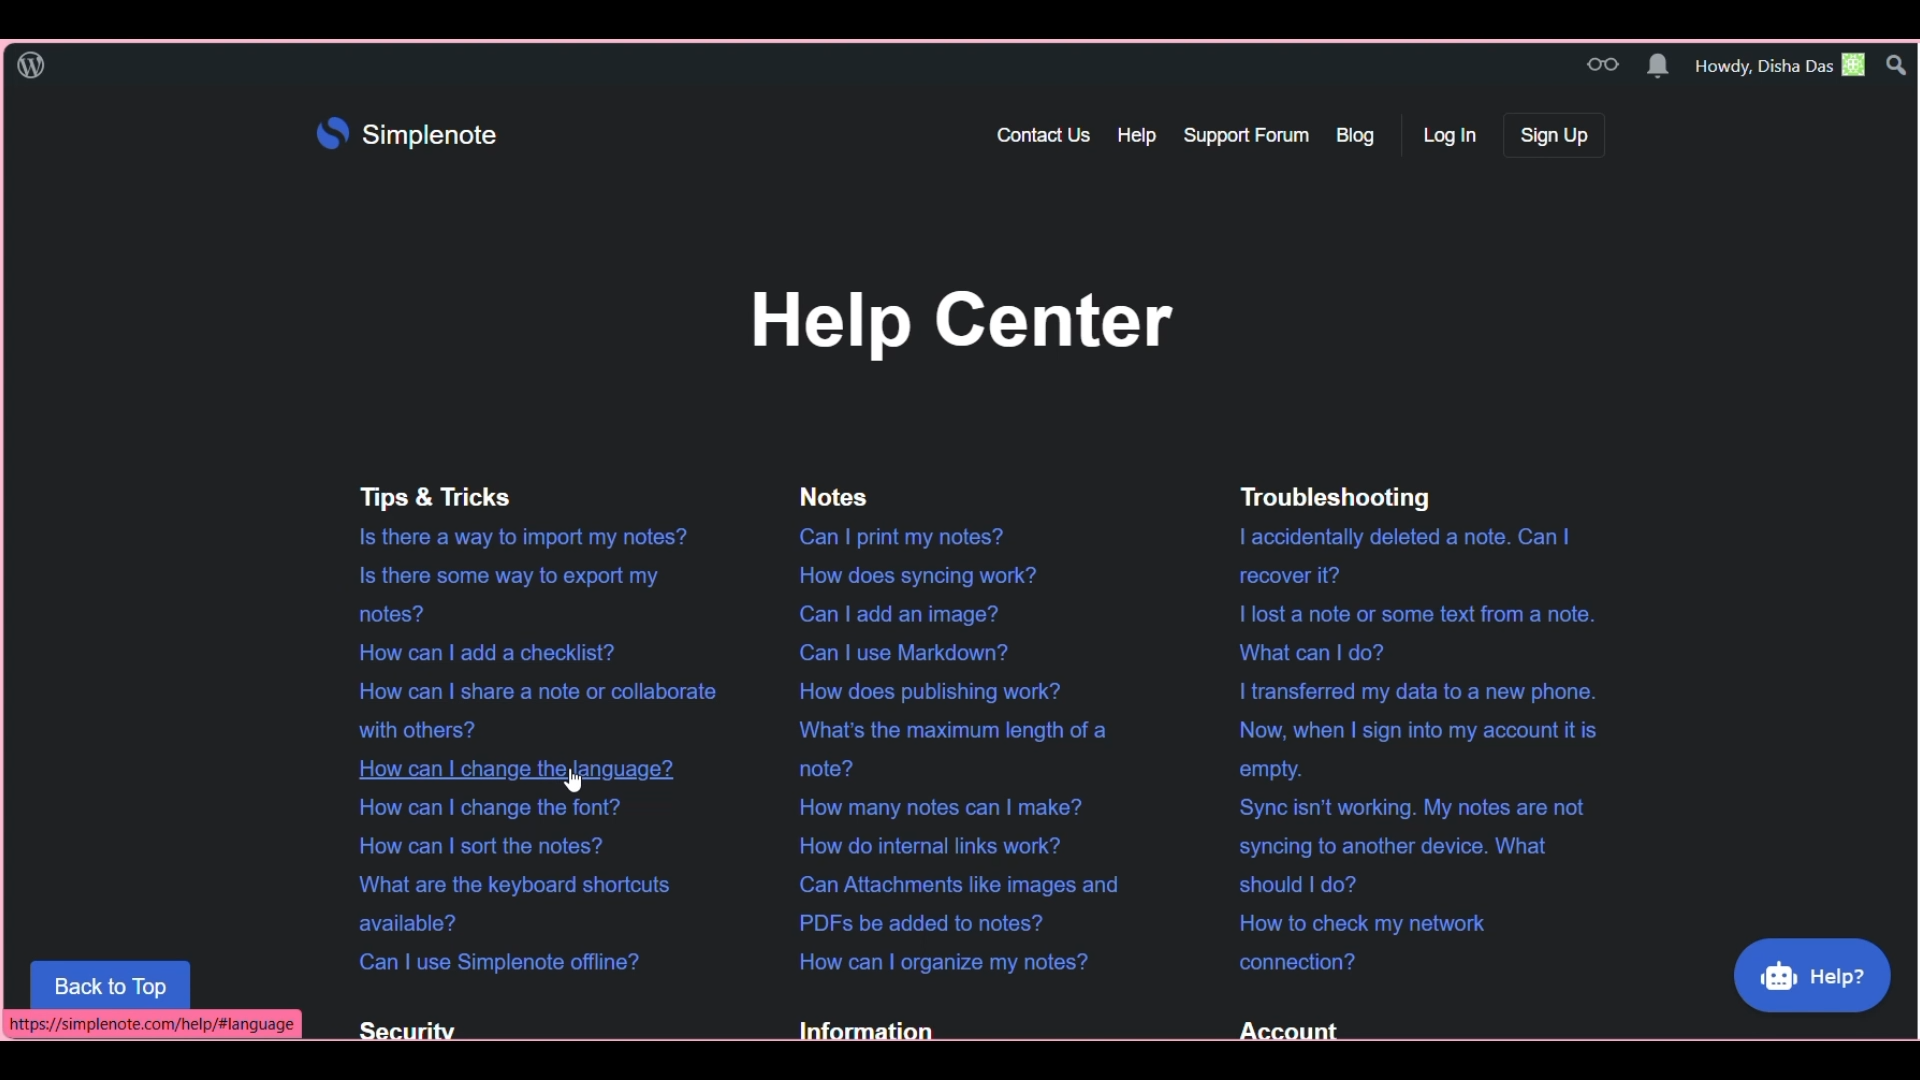 This screenshot has height=1080, width=1920. What do you see at coordinates (945, 750) in the screenshot?
I see `What's the maximum length of a note?` at bounding box center [945, 750].